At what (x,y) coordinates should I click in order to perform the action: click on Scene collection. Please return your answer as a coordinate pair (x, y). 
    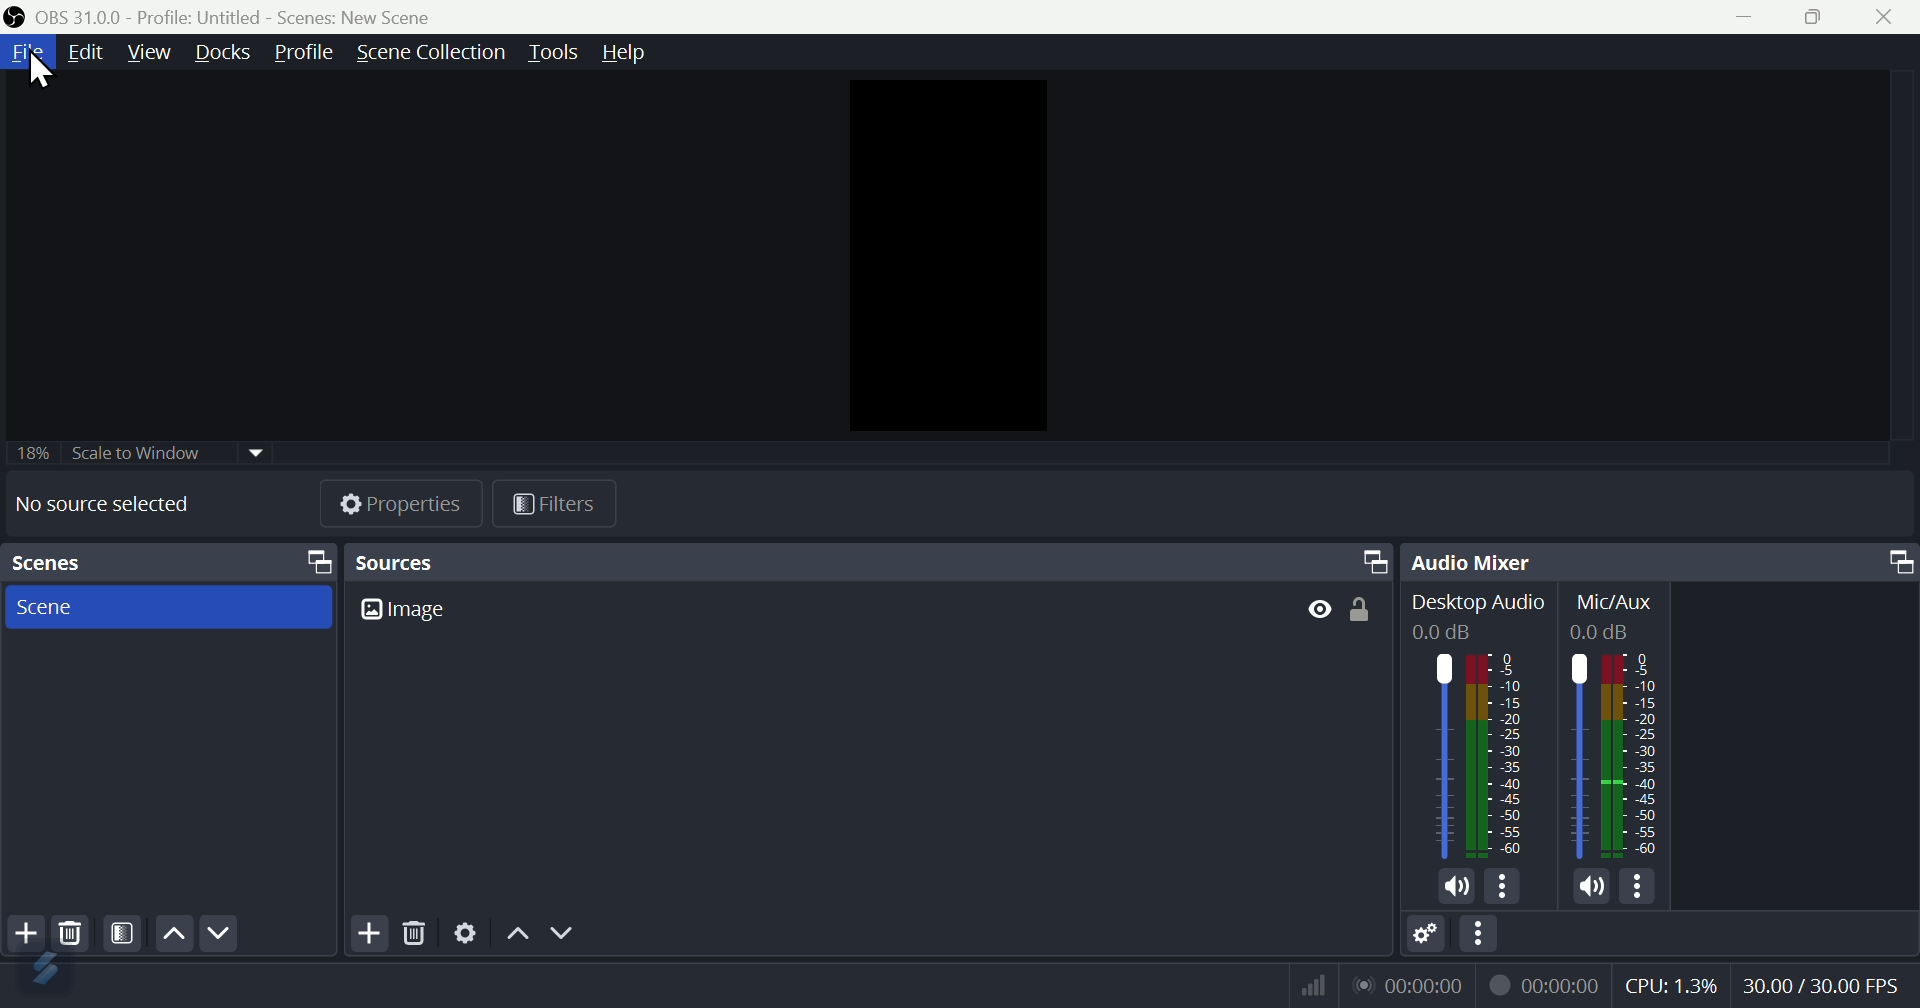
    Looking at the image, I should click on (436, 55).